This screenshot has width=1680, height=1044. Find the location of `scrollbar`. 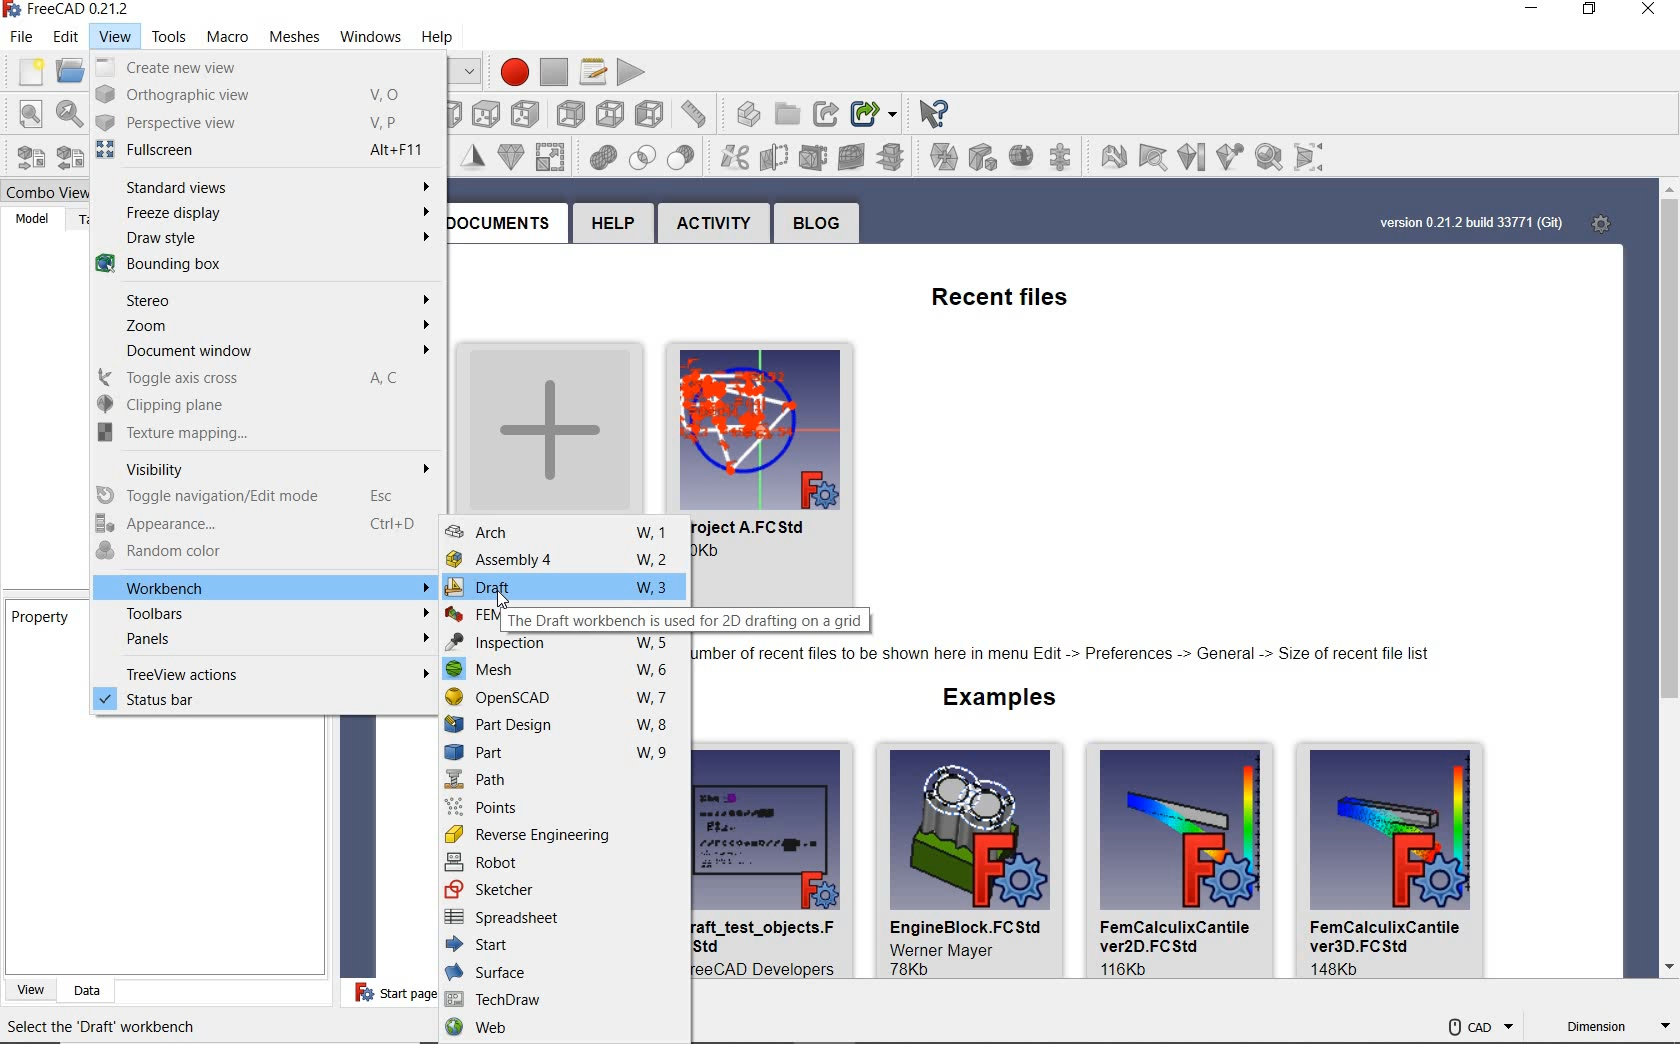

scrollbar is located at coordinates (1667, 582).